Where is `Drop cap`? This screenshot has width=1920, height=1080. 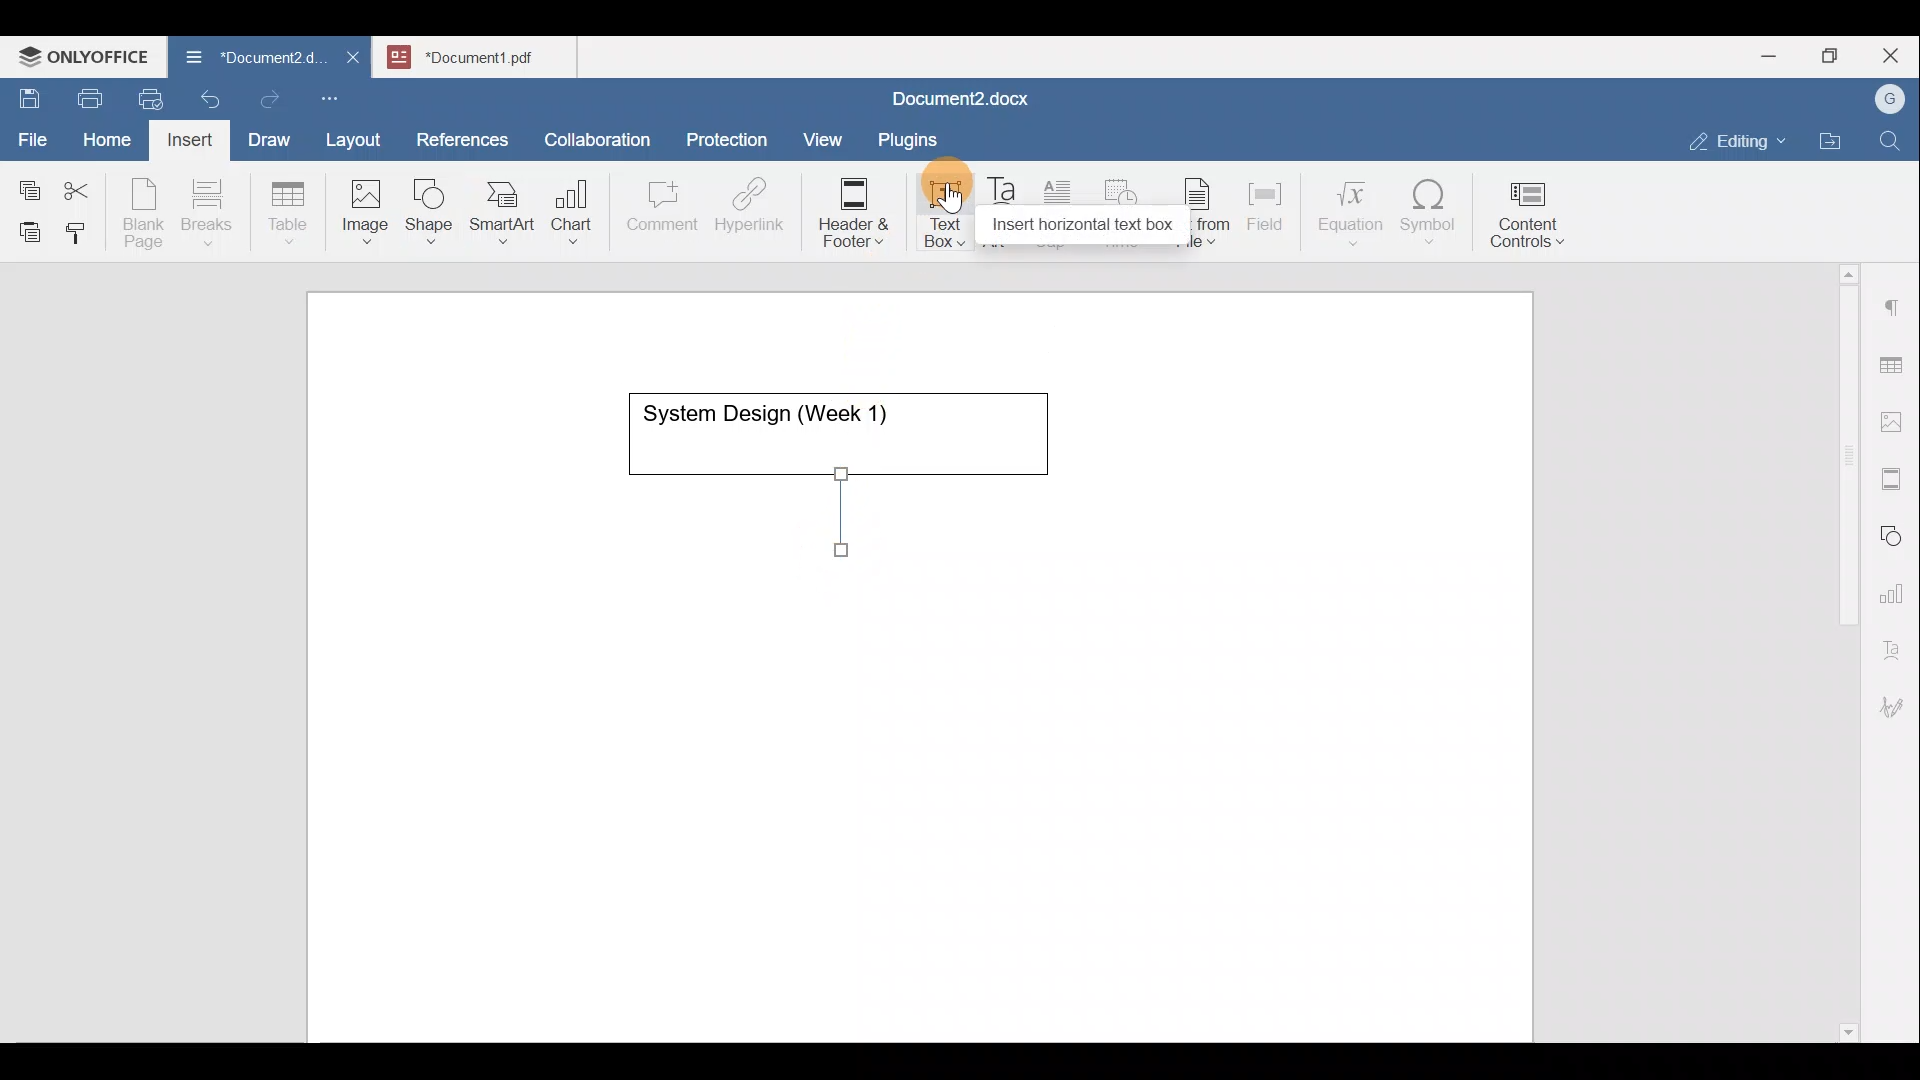 Drop cap is located at coordinates (1061, 211).